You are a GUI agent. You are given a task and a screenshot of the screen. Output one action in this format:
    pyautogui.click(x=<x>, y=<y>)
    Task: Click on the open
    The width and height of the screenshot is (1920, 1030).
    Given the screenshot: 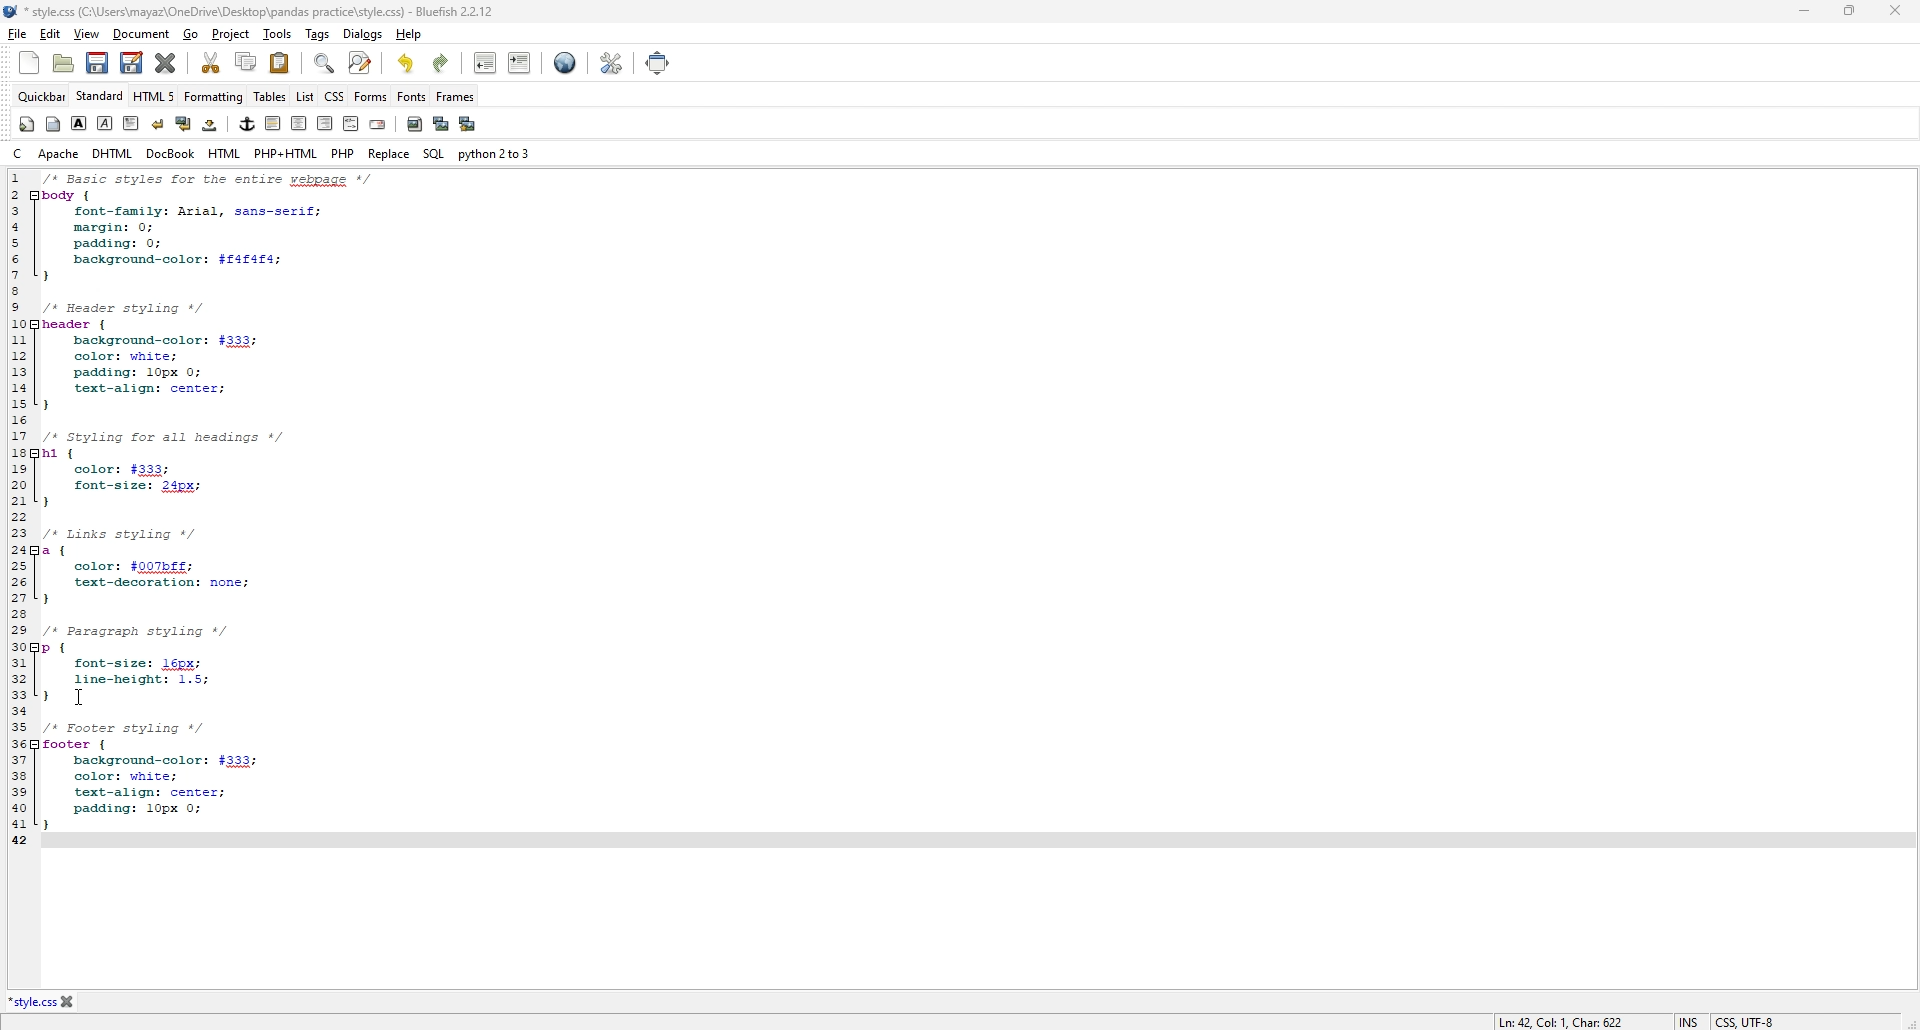 What is the action you would take?
    pyautogui.click(x=64, y=64)
    